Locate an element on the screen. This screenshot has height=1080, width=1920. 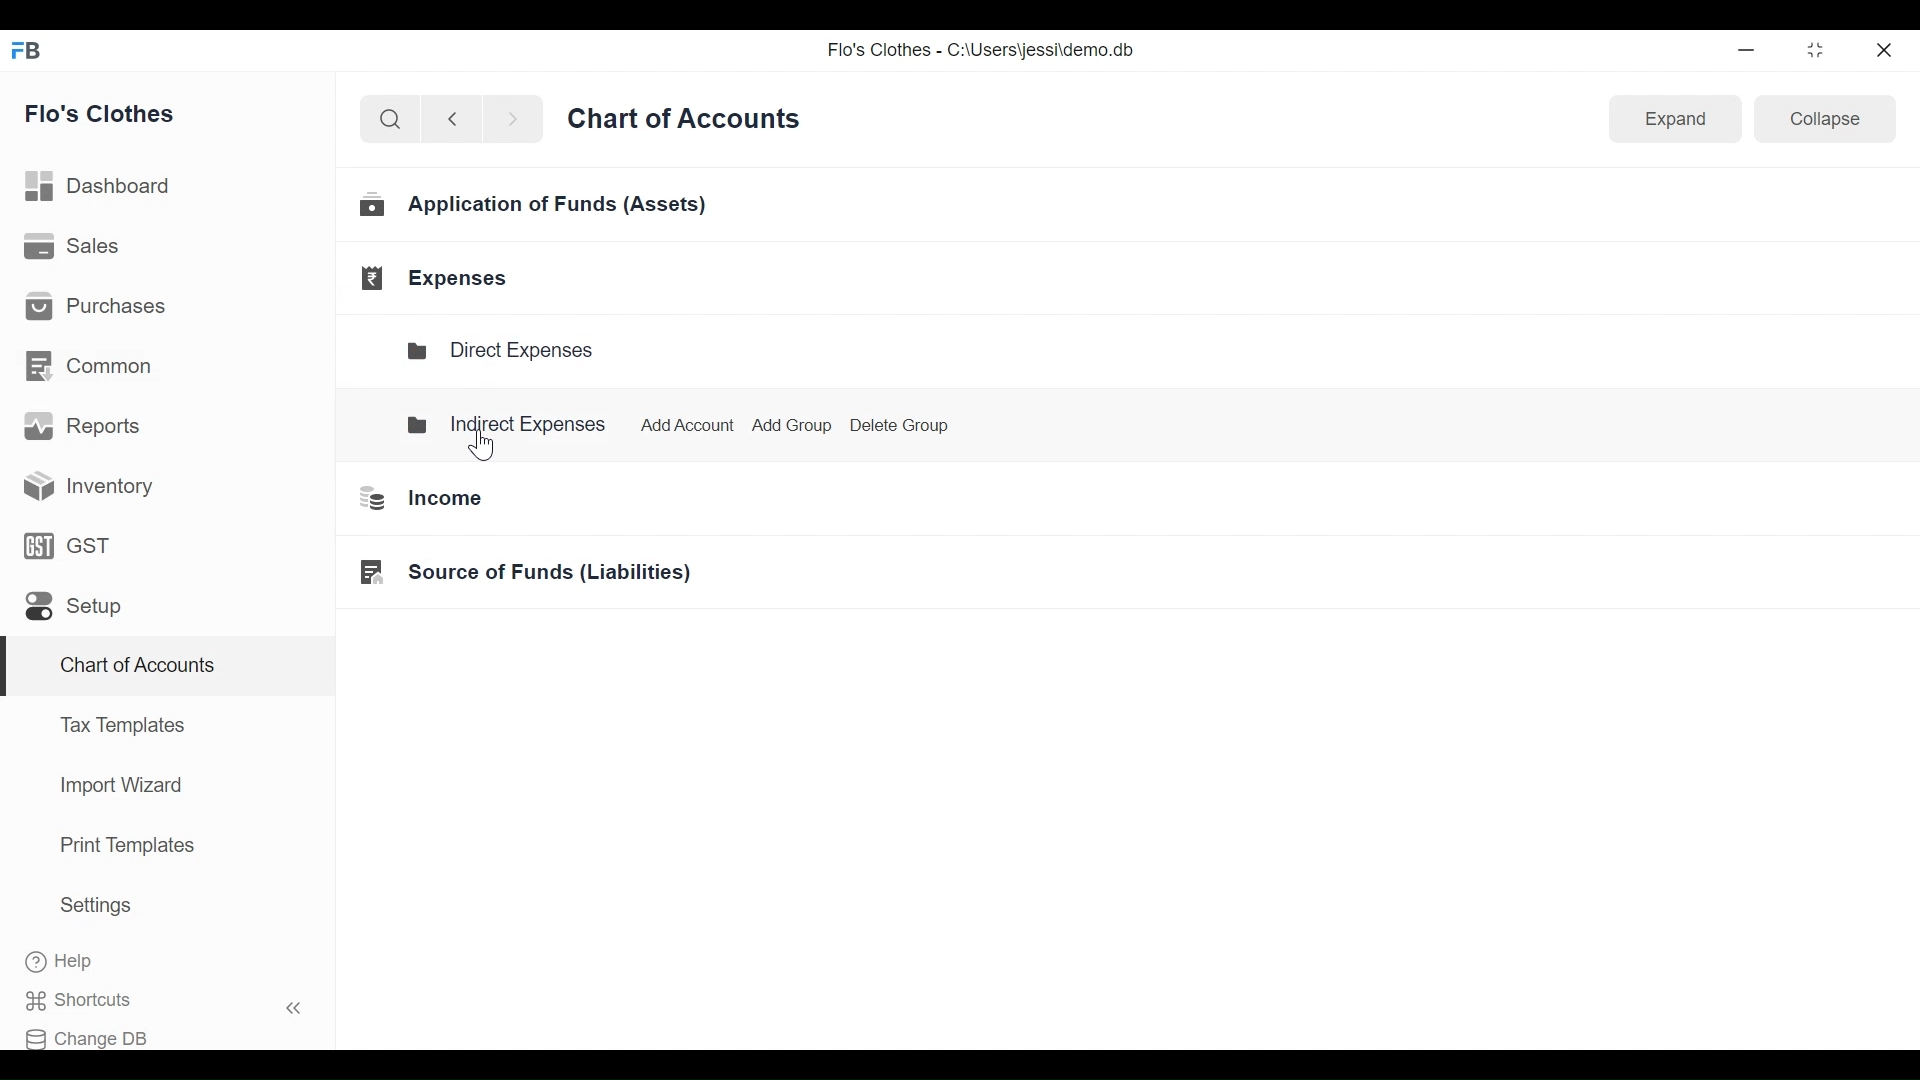
Expand is located at coordinates (1676, 120).